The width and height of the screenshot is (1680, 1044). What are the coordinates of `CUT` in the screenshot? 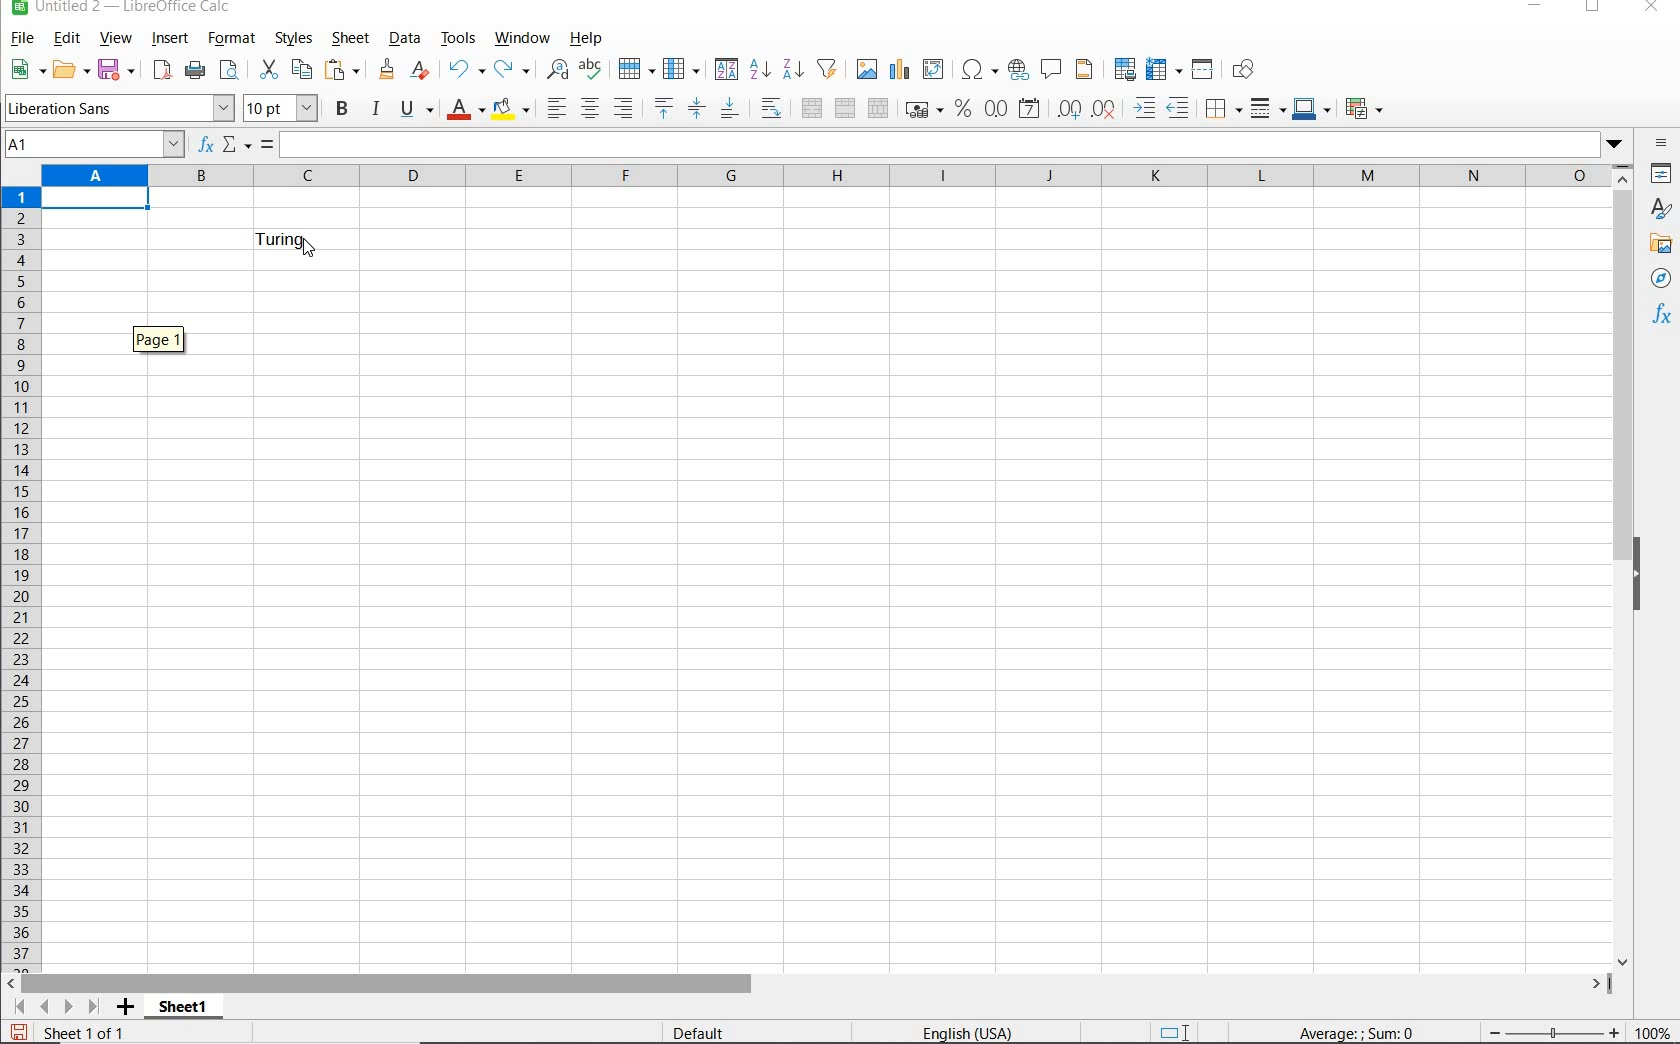 It's located at (269, 69).